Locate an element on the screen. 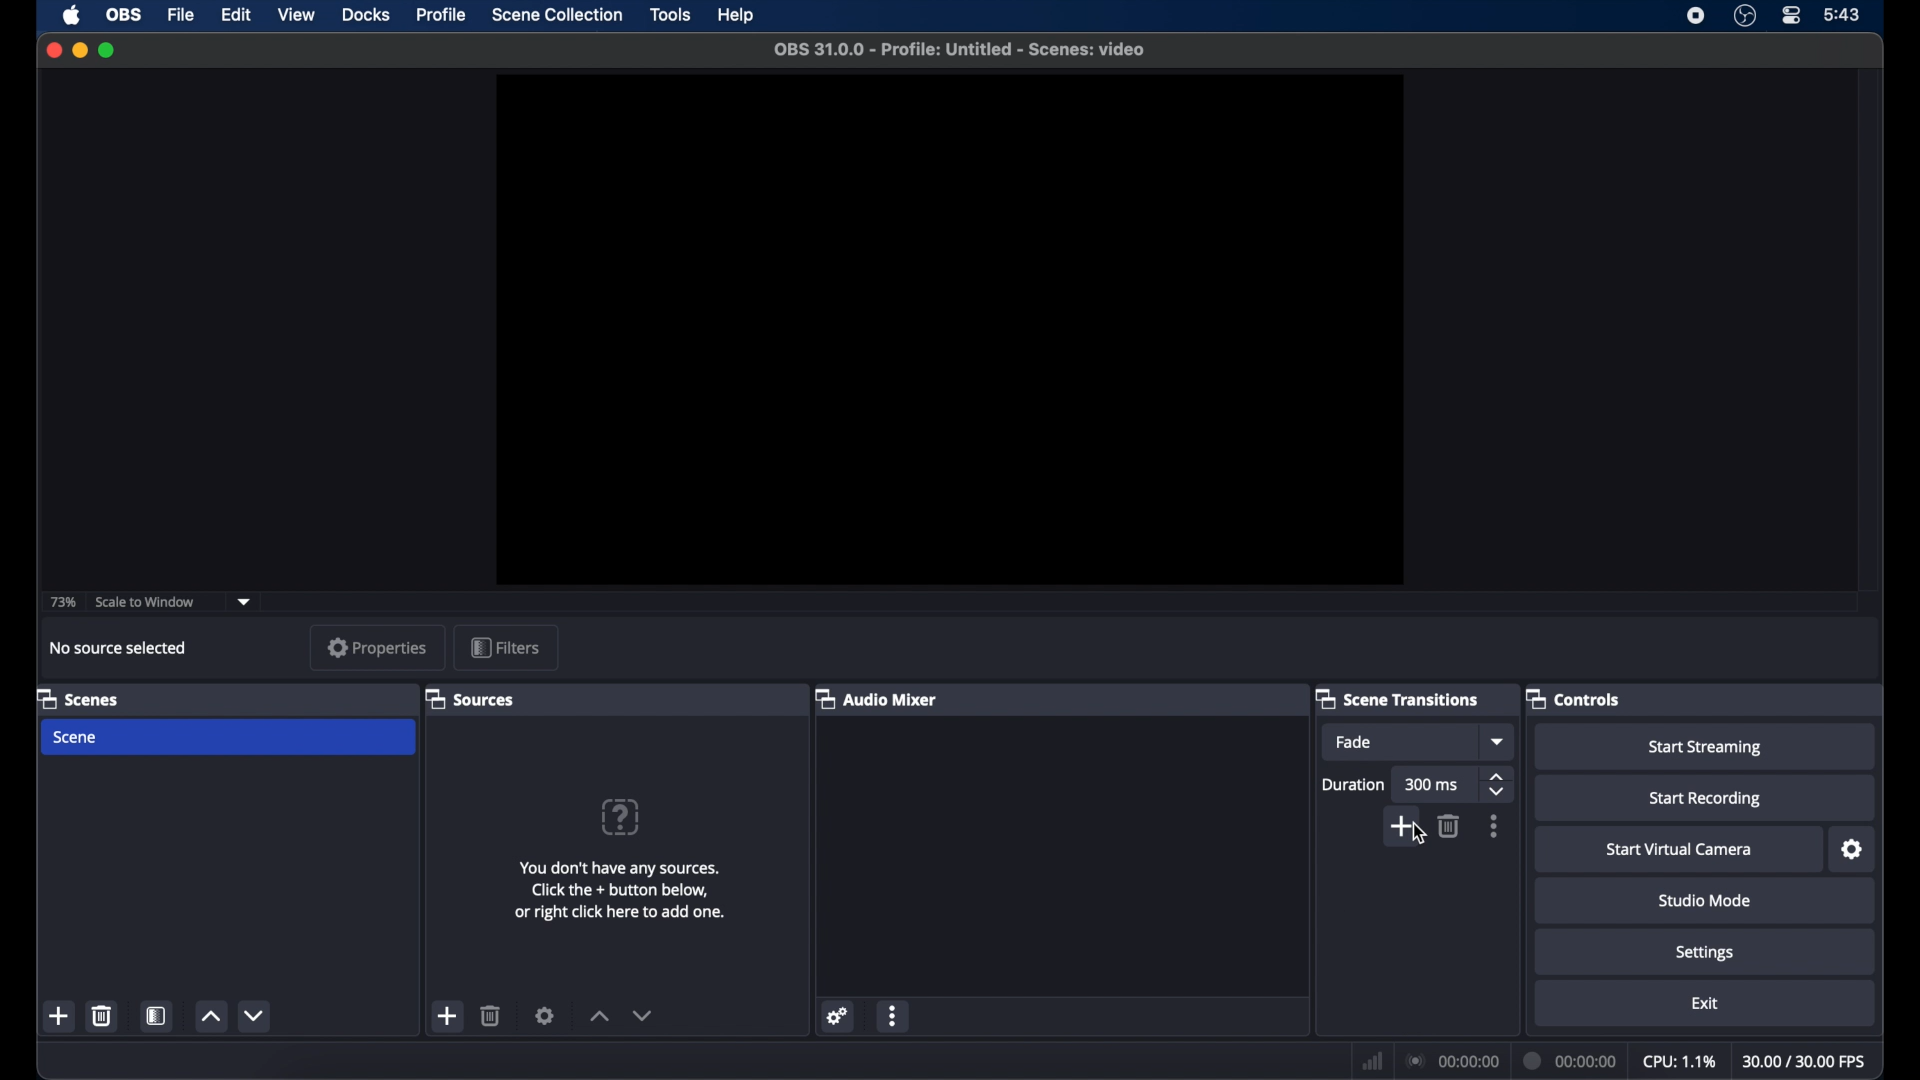  file is located at coordinates (181, 15).